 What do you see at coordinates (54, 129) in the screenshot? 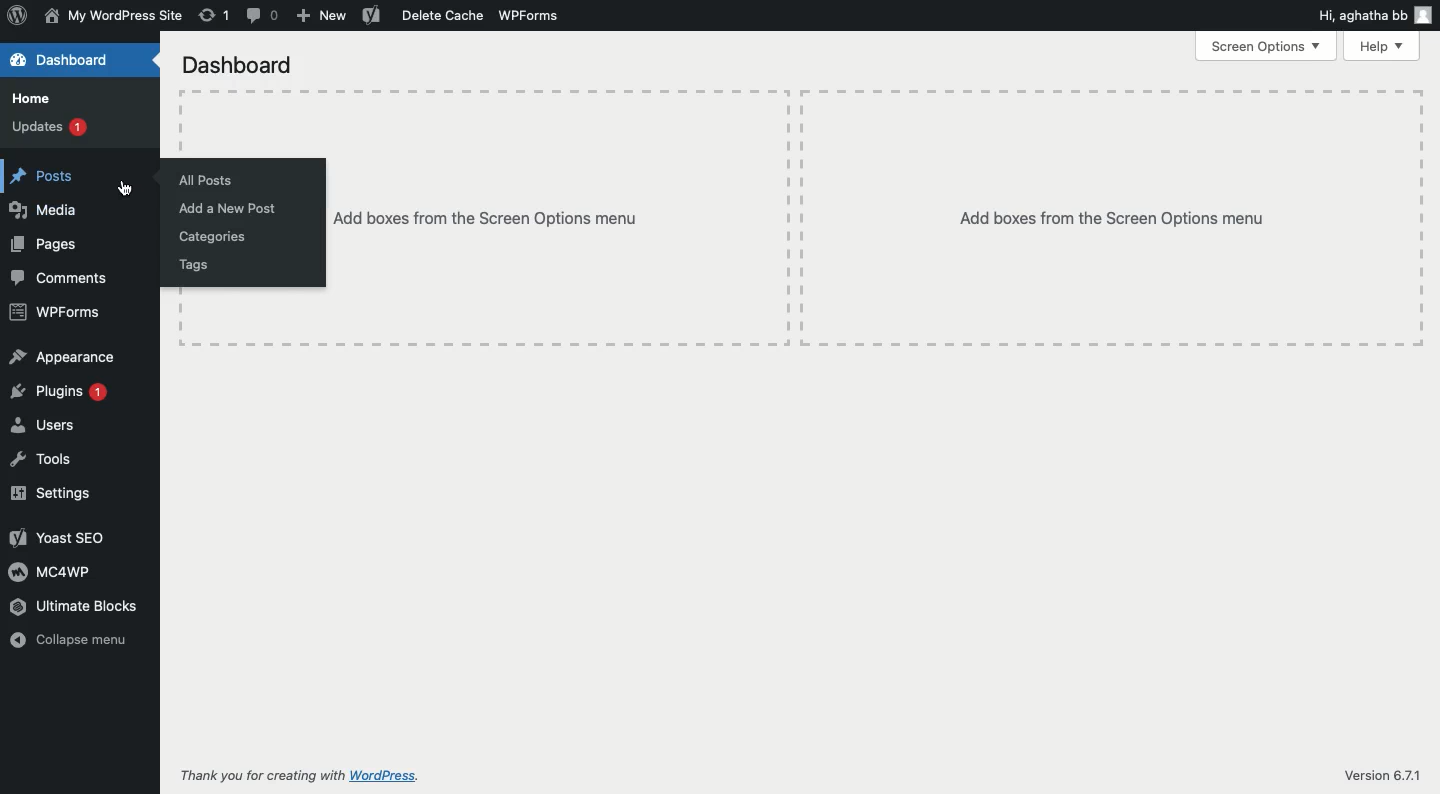
I see `Updates 1` at bounding box center [54, 129].